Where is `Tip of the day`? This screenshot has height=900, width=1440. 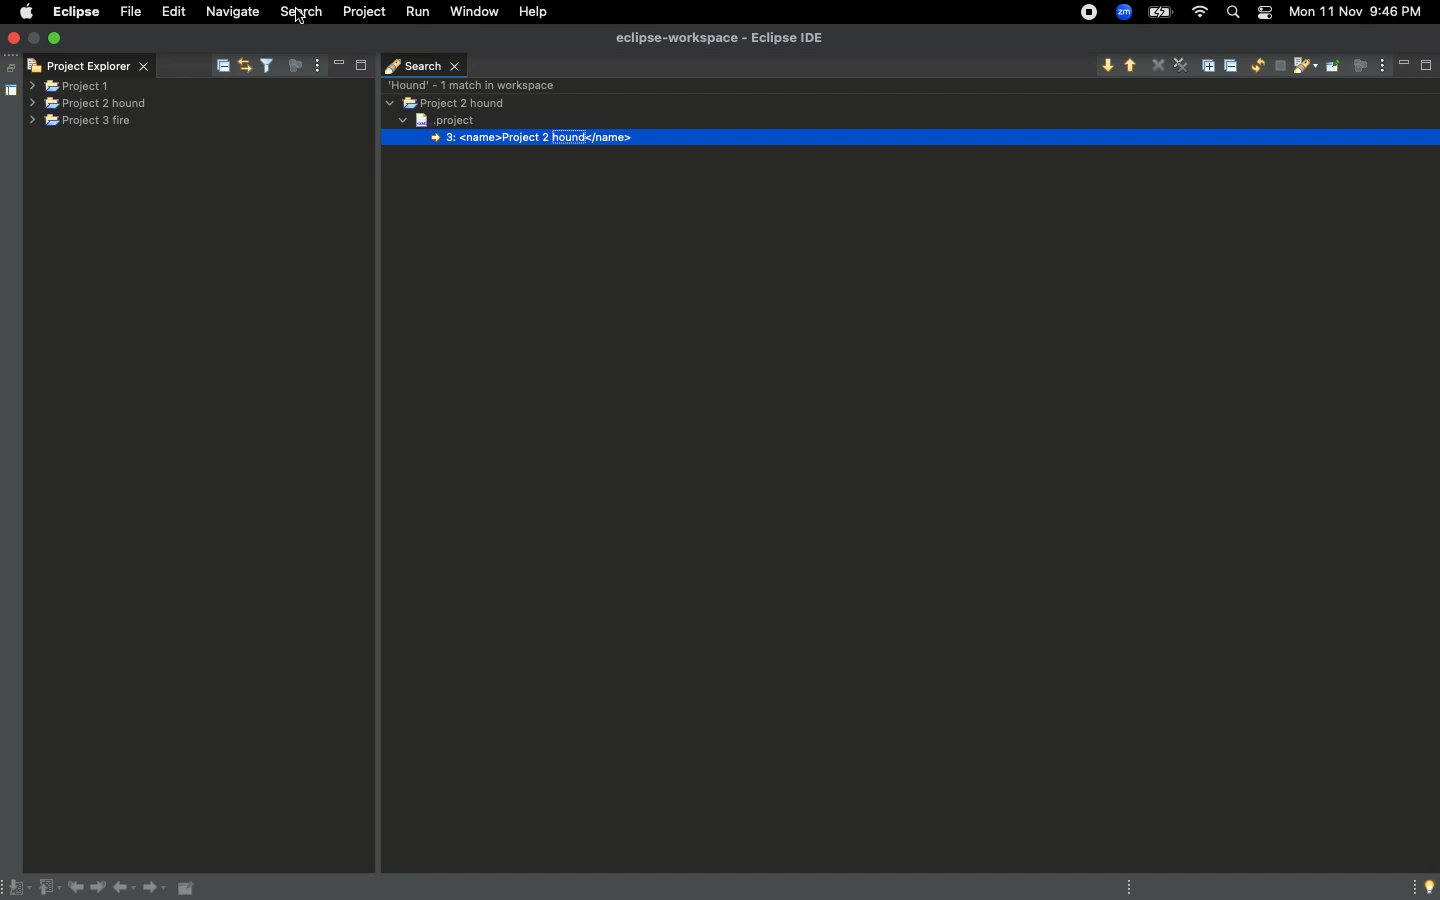 Tip of the day is located at coordinates (1424, 887).